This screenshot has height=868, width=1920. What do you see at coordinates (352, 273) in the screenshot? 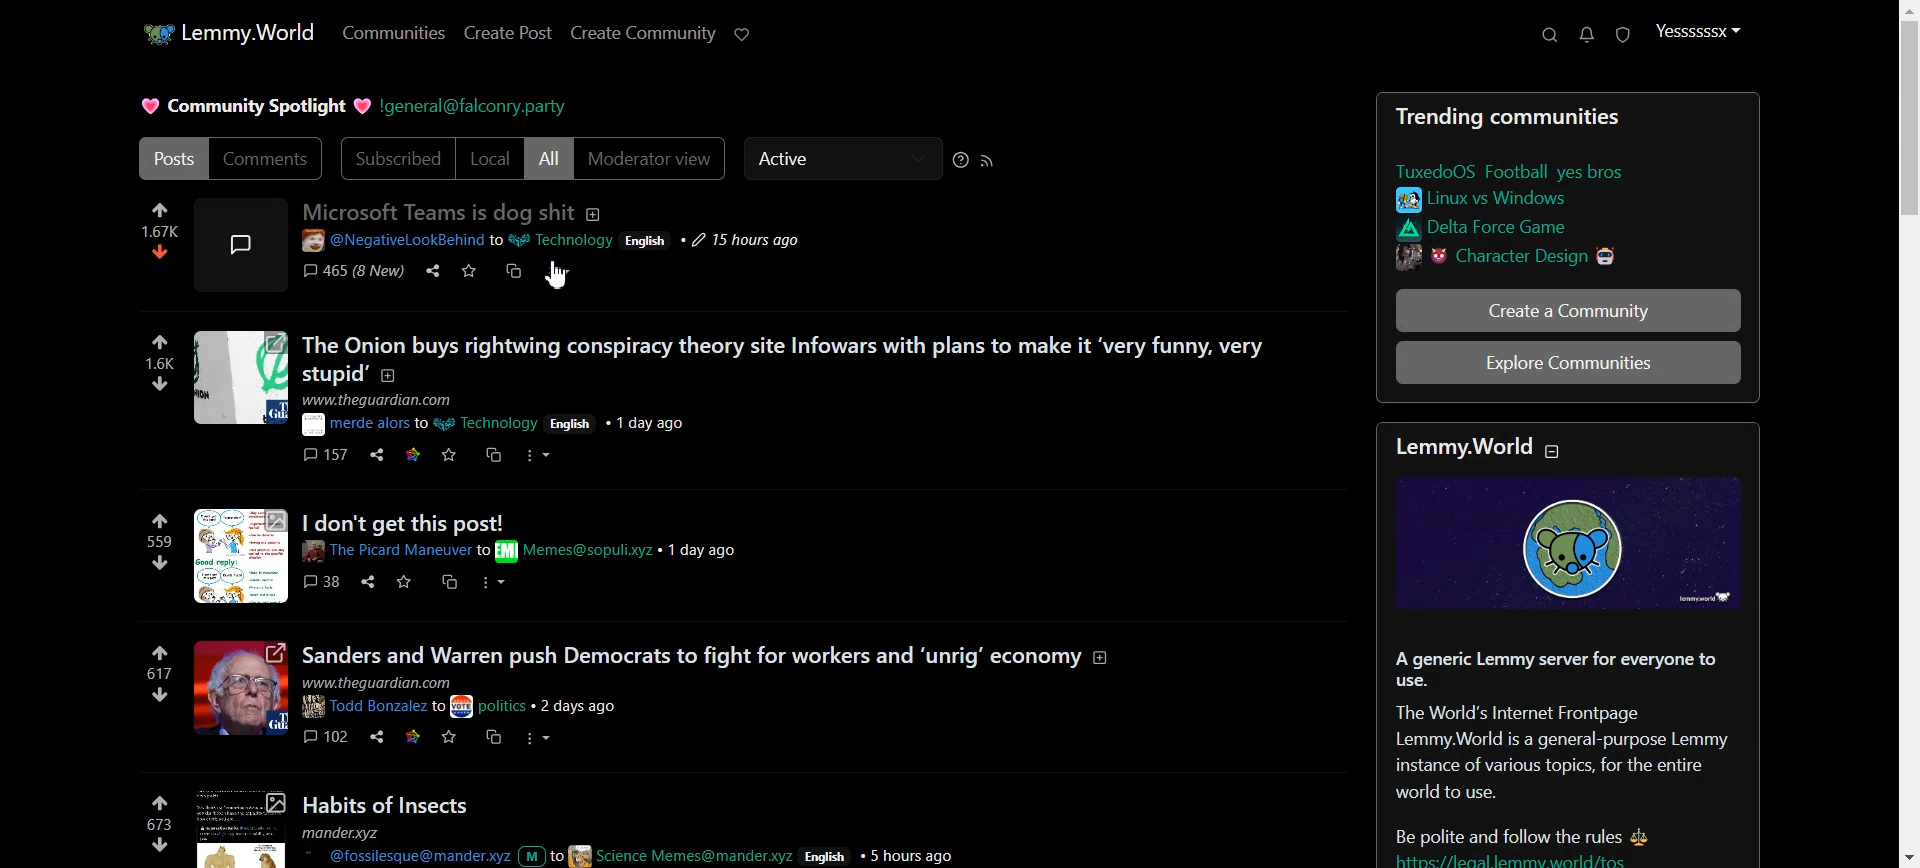
I see `comments` at bounding box center [352, 273].